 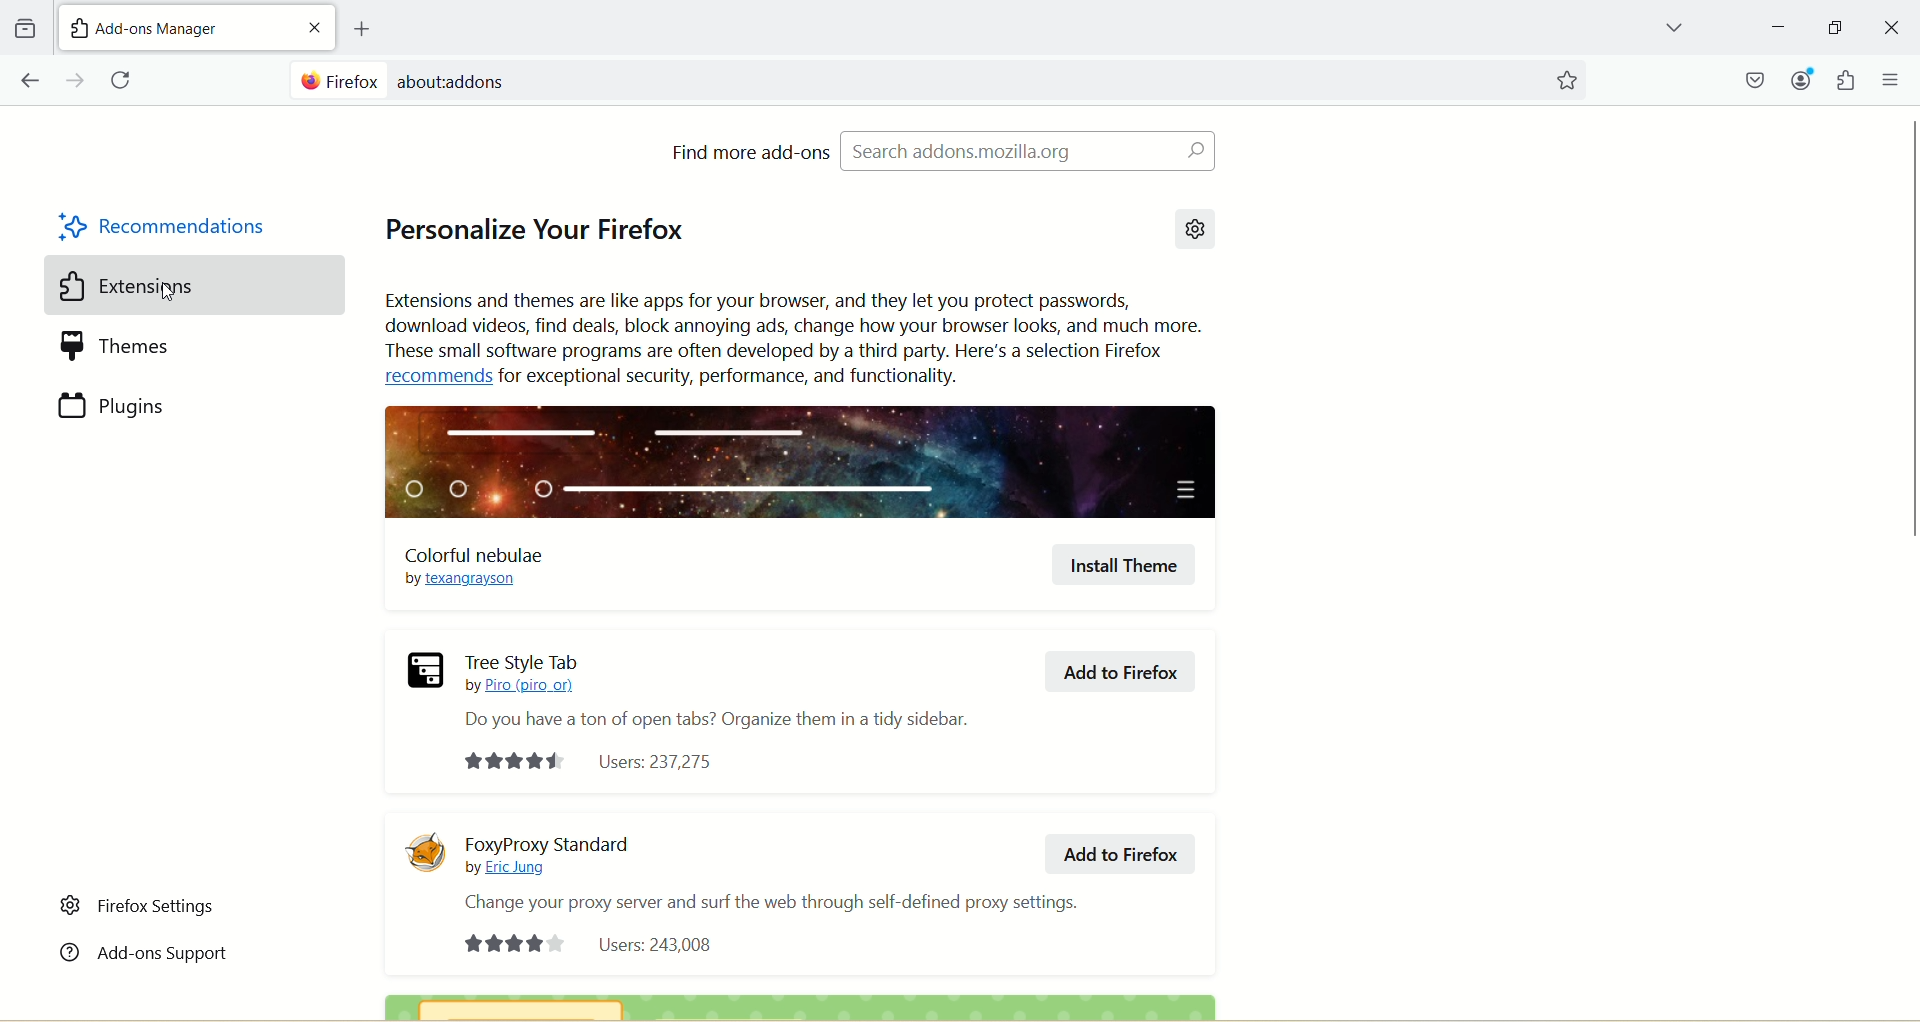 I want to click on Add-ons Support, so click(x=143, y=950).